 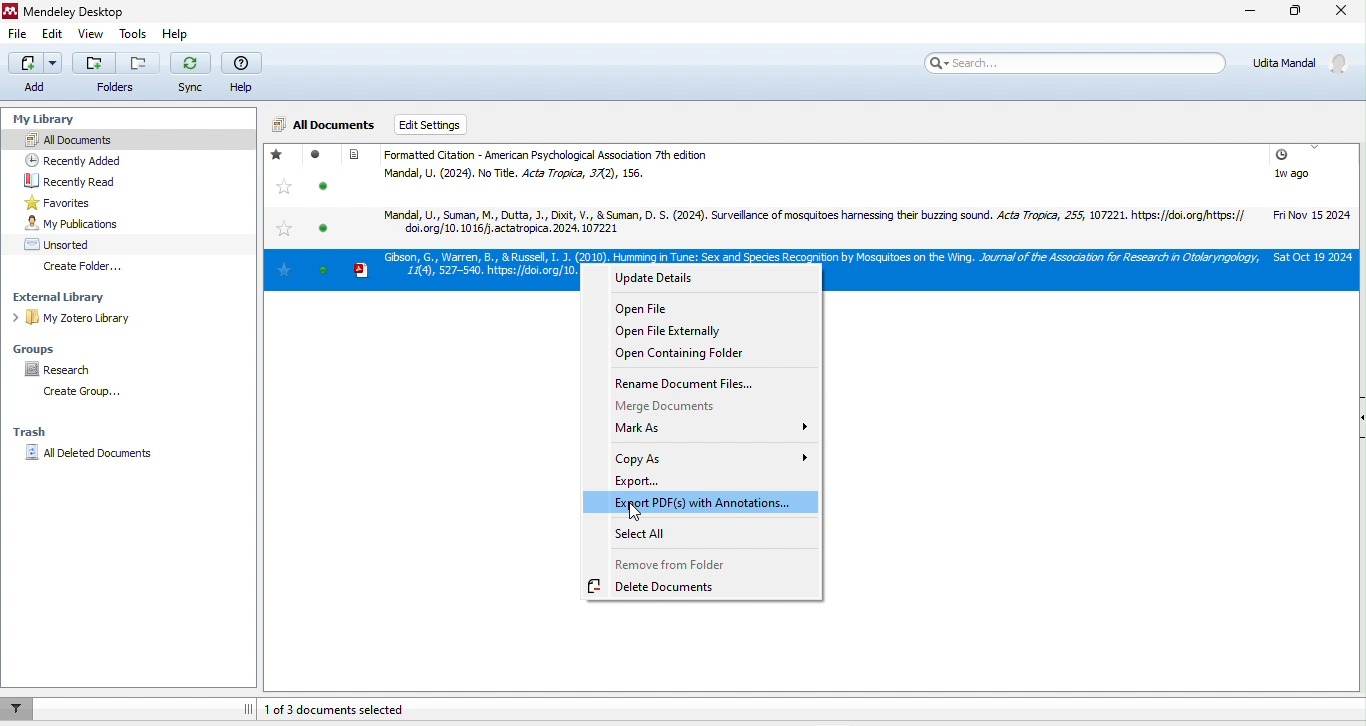 What do you see at coordinates (192, 76) in the screenshot?
I see `sync` at bounding box center [192, 76].